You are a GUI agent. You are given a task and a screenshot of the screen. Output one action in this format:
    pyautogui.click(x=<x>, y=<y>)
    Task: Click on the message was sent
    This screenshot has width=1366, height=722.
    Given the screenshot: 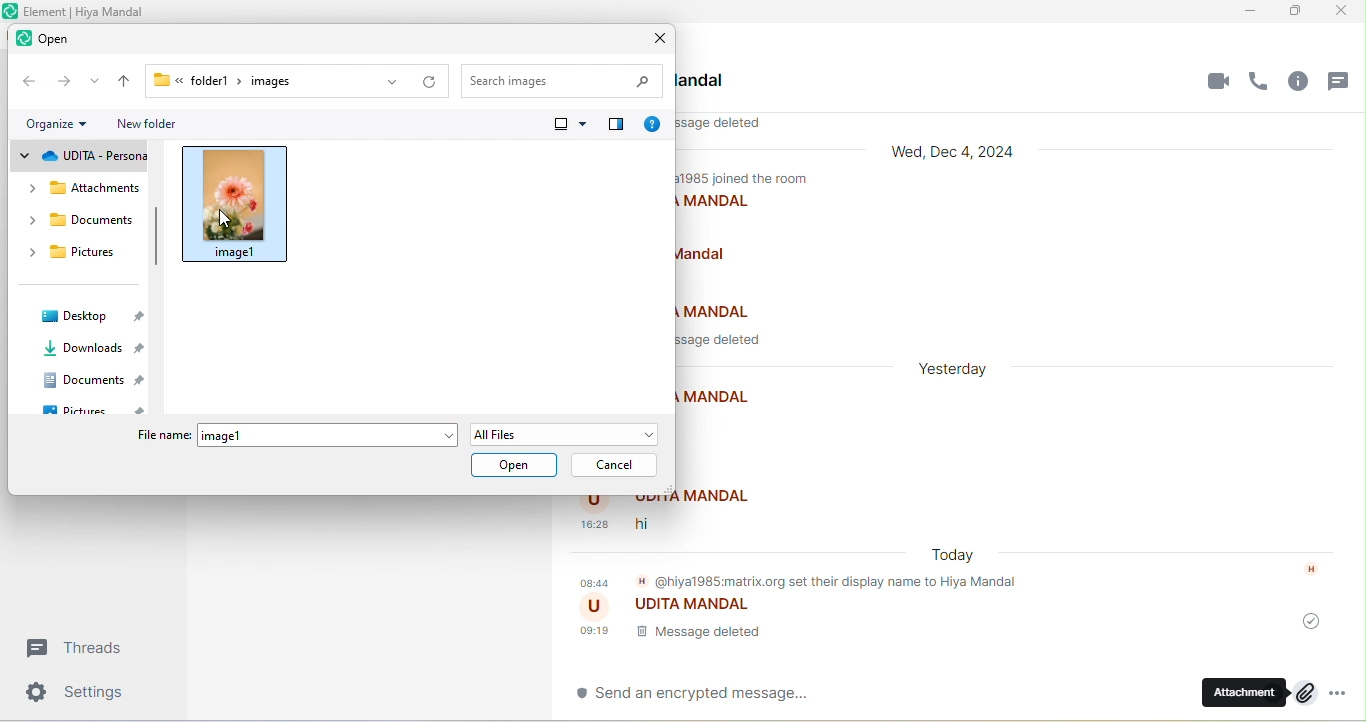 What is the action you would take?
    pyautogui.click(x=1314, y=622)
    